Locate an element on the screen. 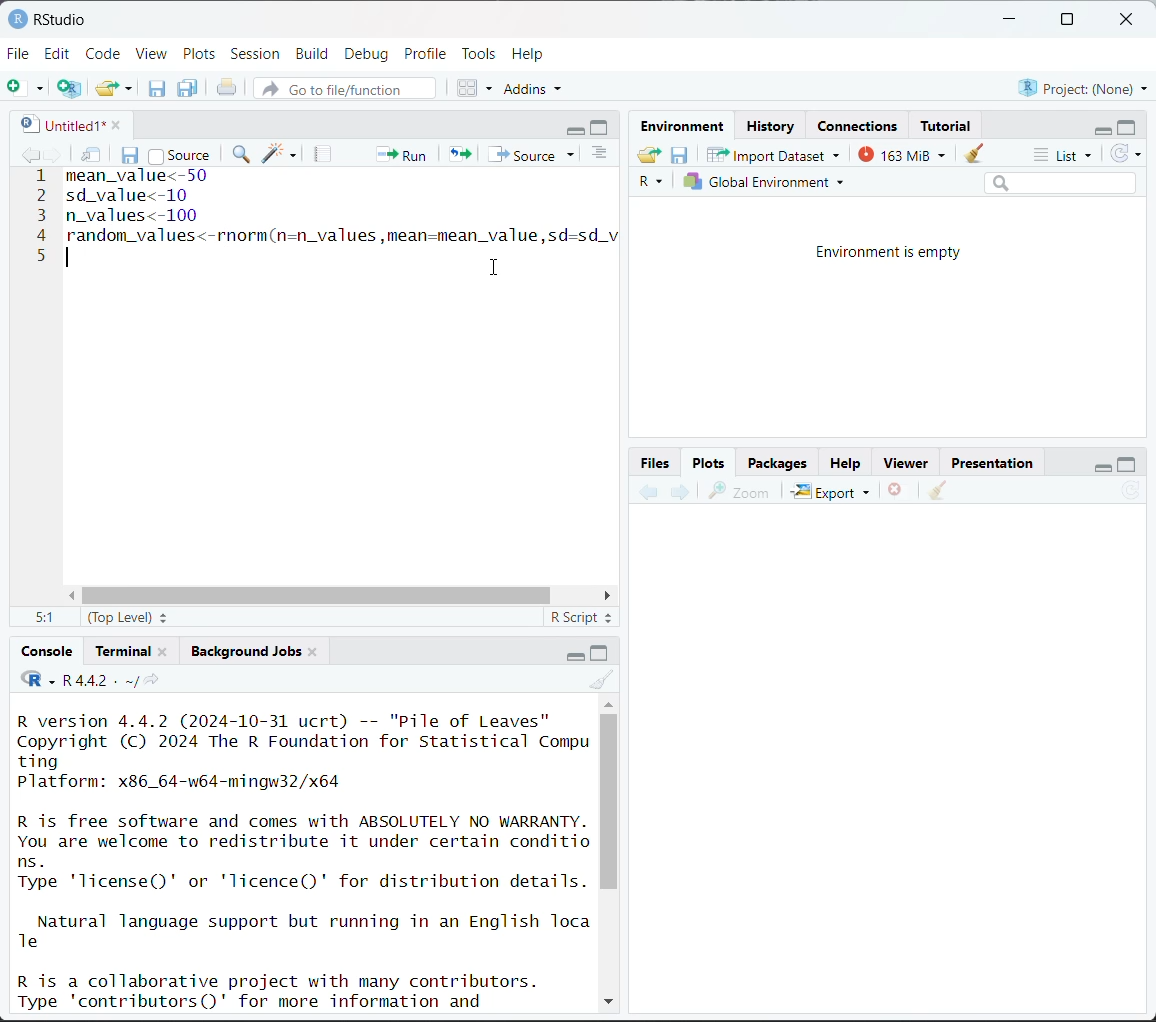  untitled1 is located at coordinates (58, 124).